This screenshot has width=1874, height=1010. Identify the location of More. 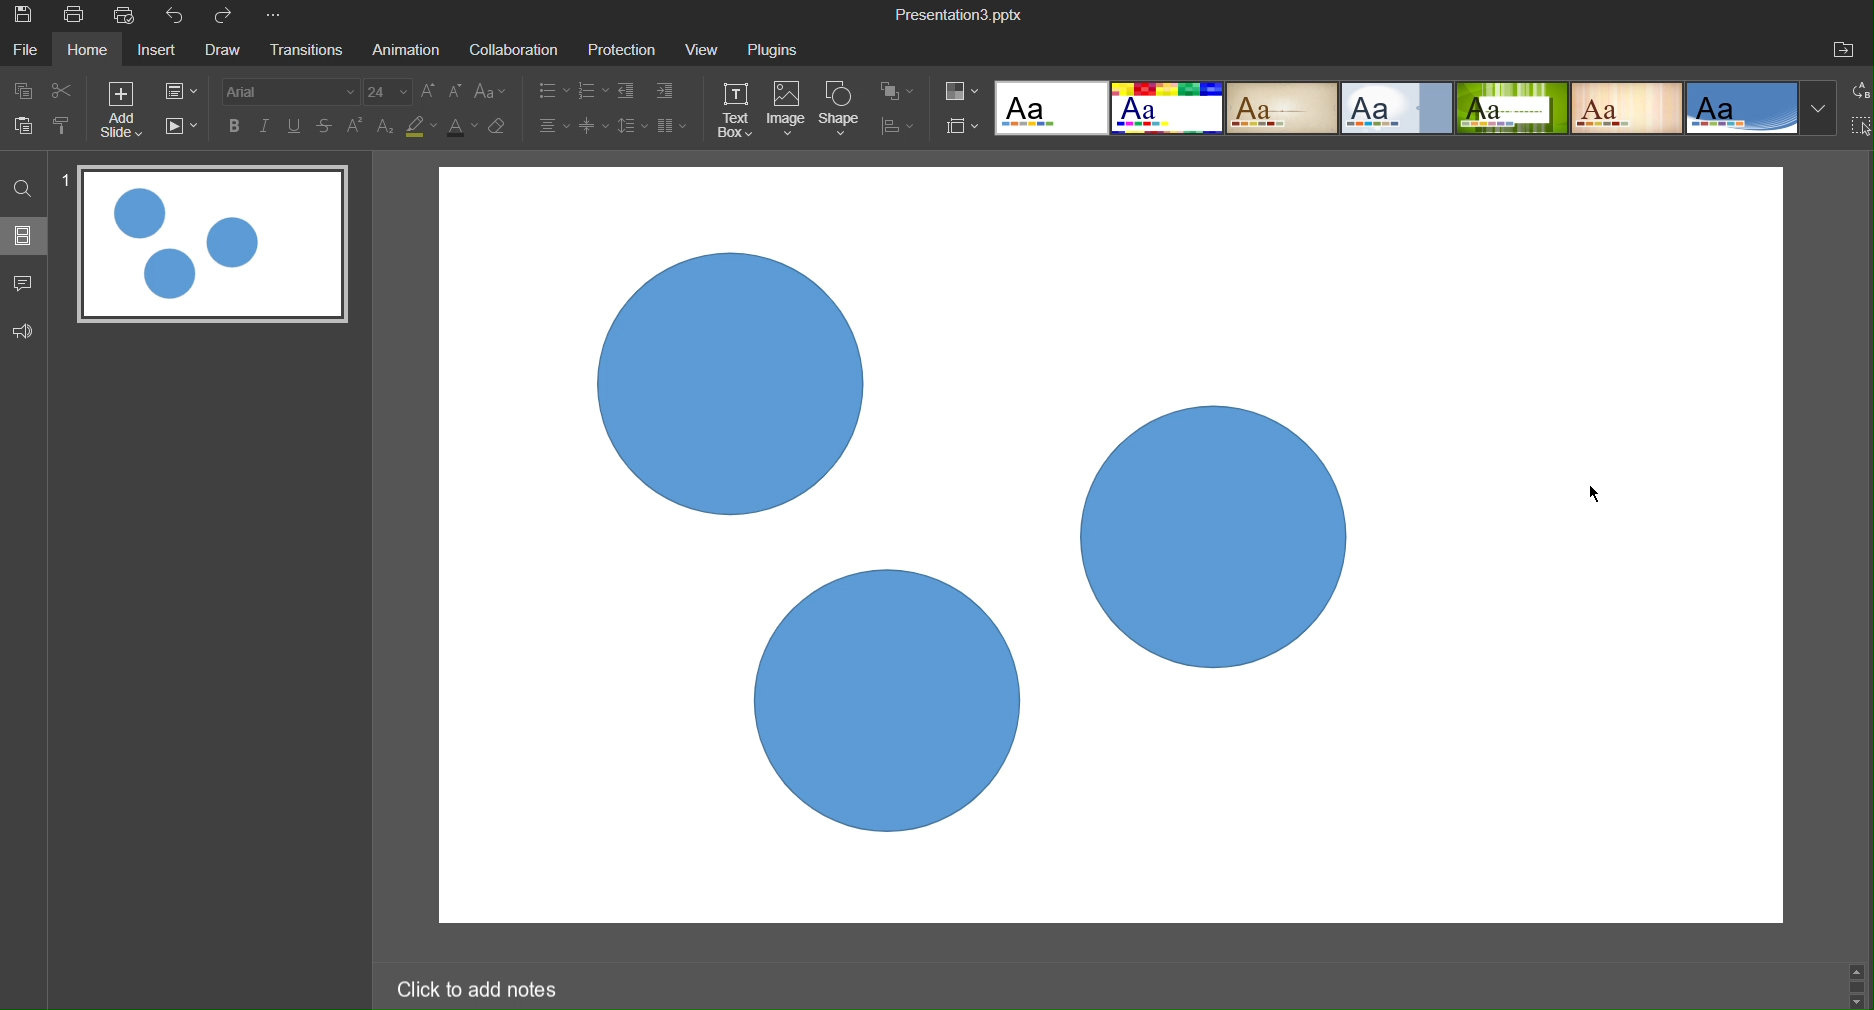
(278, 18).